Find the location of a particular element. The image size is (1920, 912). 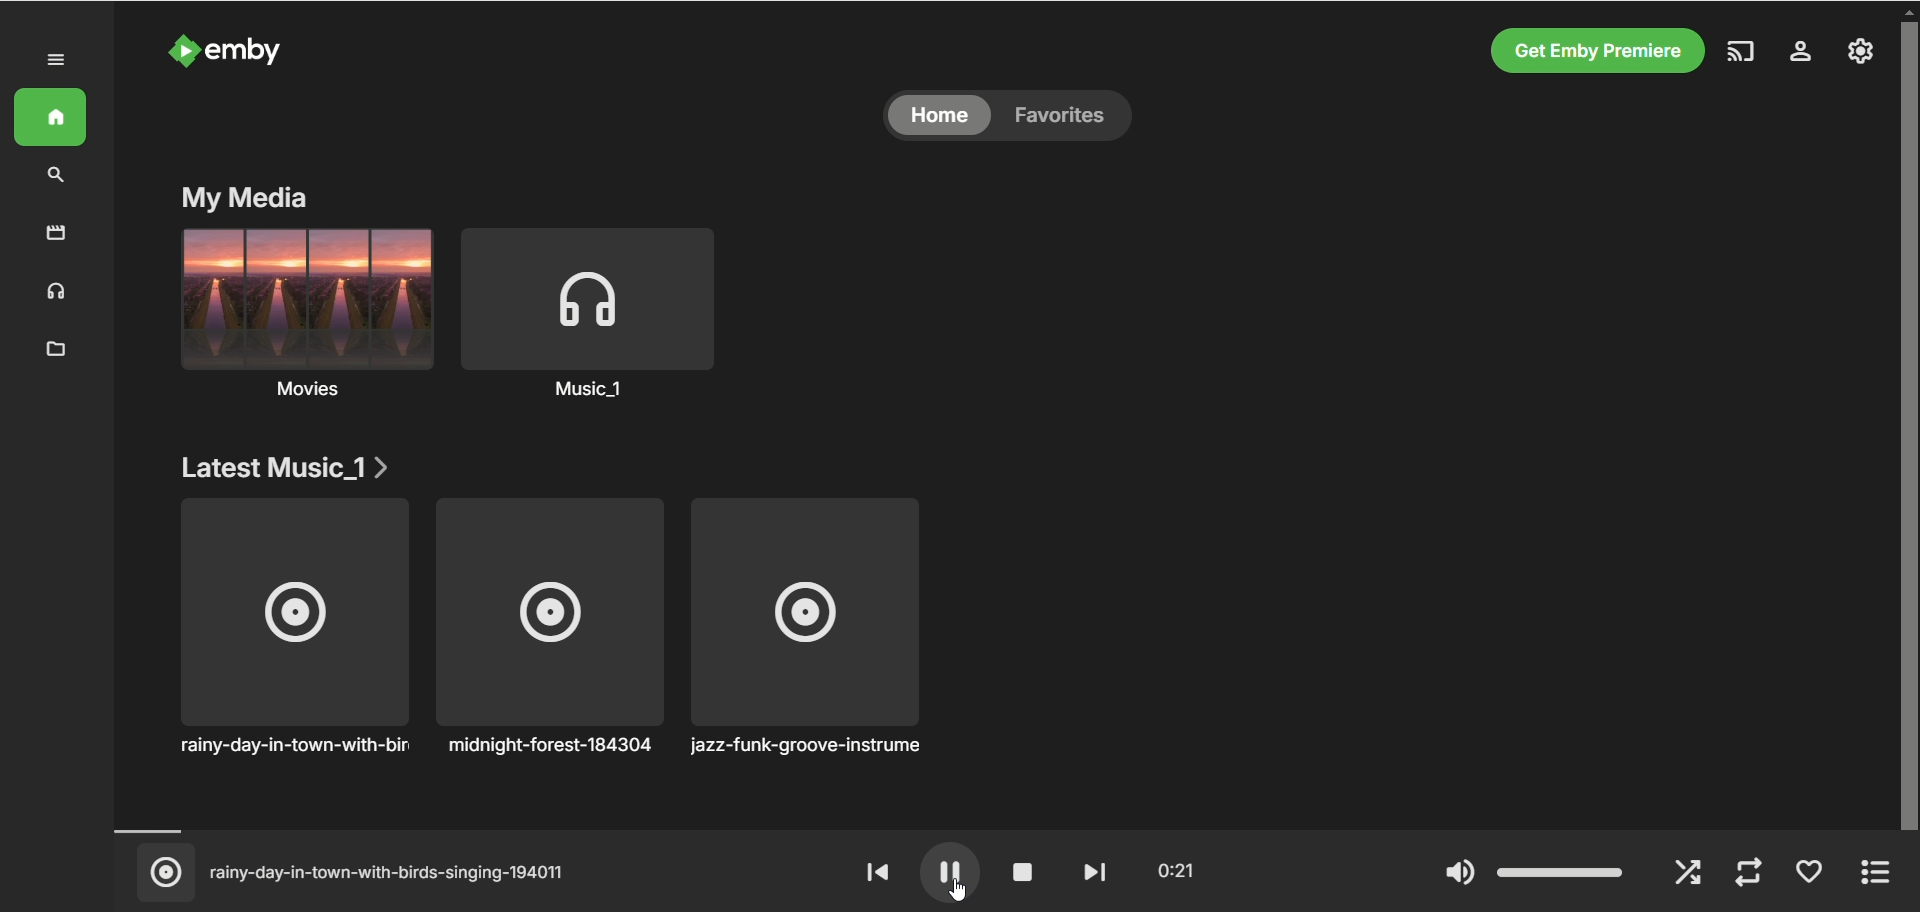

jazz-funk-groove-instrument is located at coordinates (808, 627).